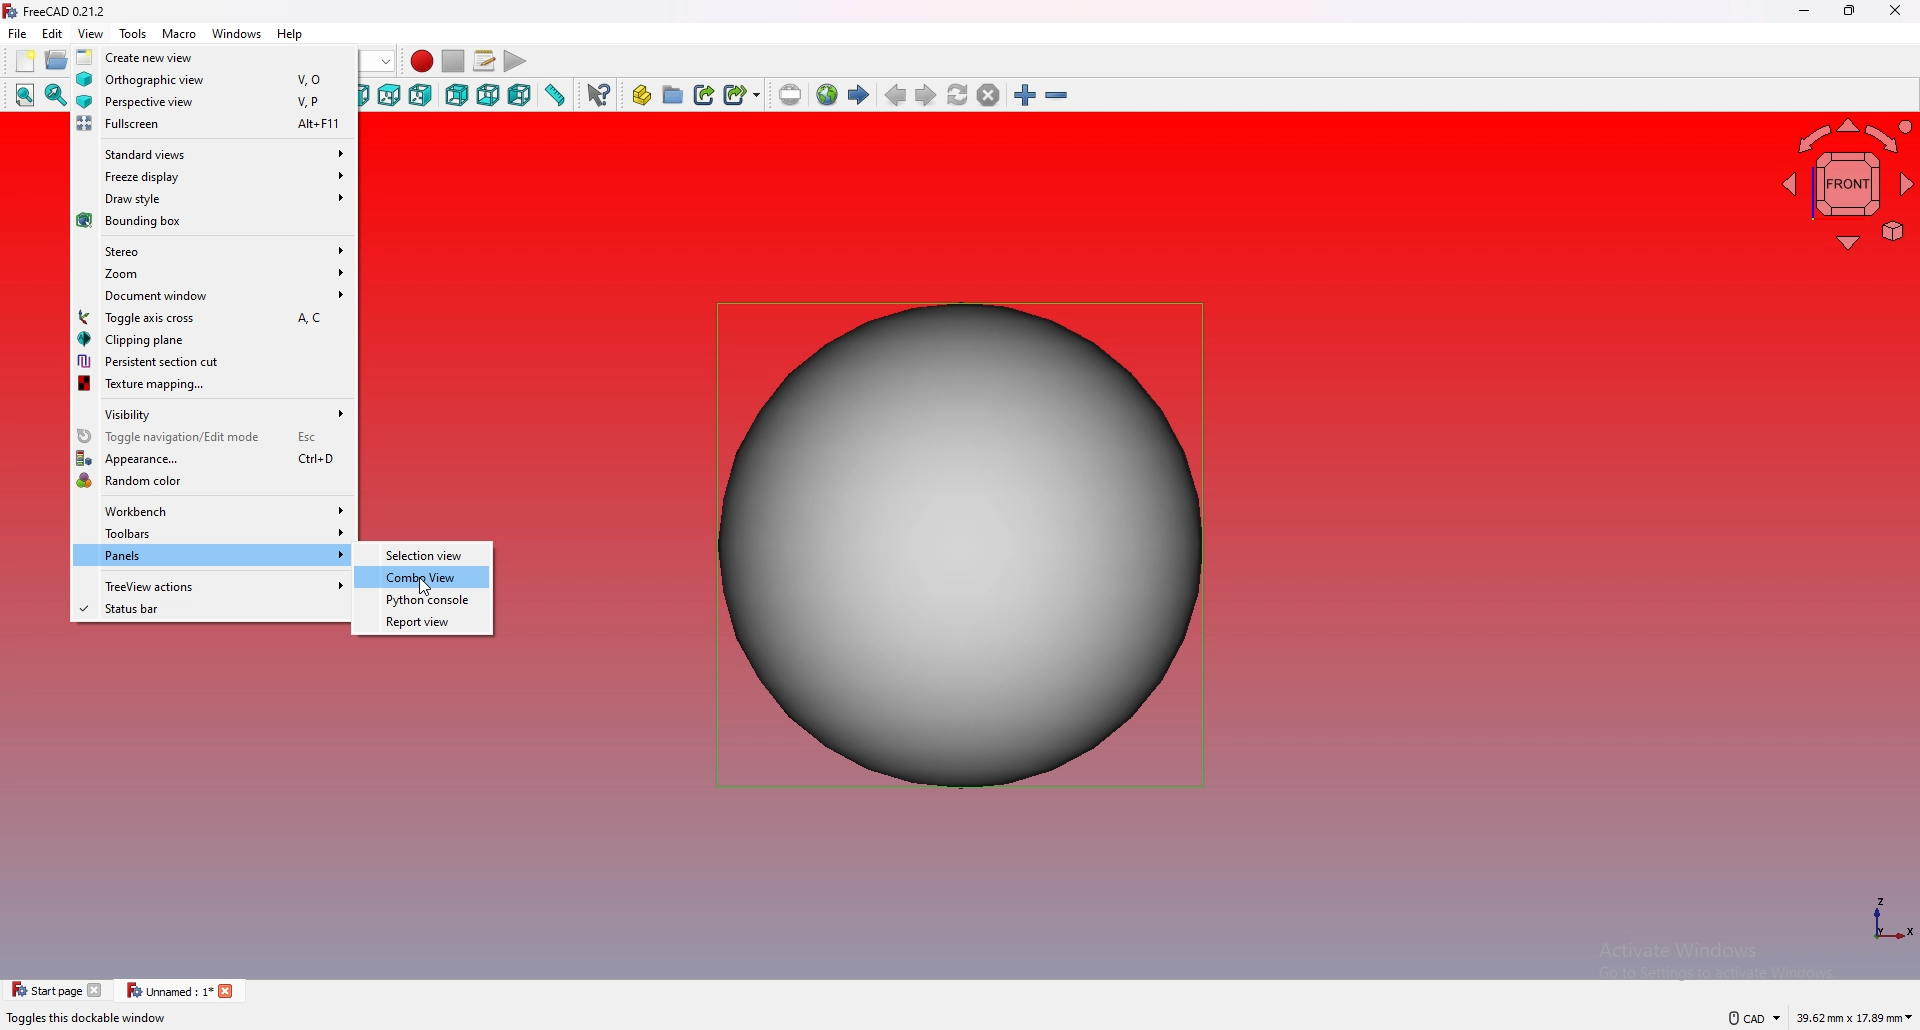 Image resolution: width=1920 pixels, height=1030 pixels. I want to click on open website, so click(827, 95).